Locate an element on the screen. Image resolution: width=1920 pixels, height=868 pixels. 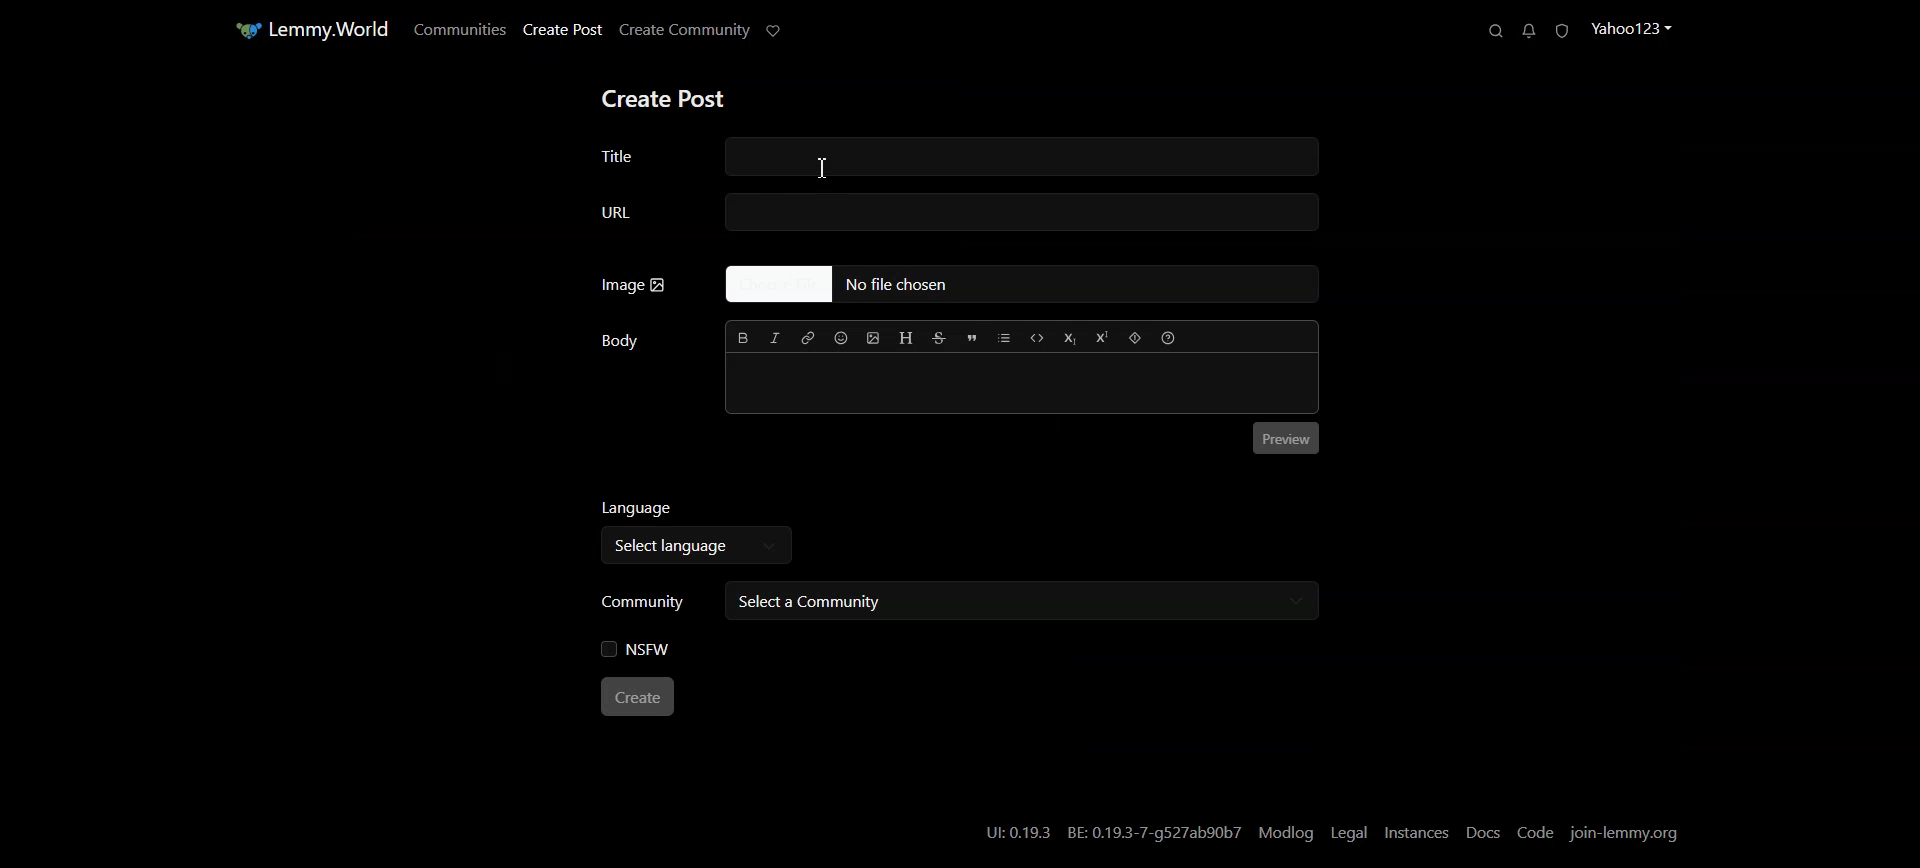
Unread Messages is located at coordinates (1528, 31).